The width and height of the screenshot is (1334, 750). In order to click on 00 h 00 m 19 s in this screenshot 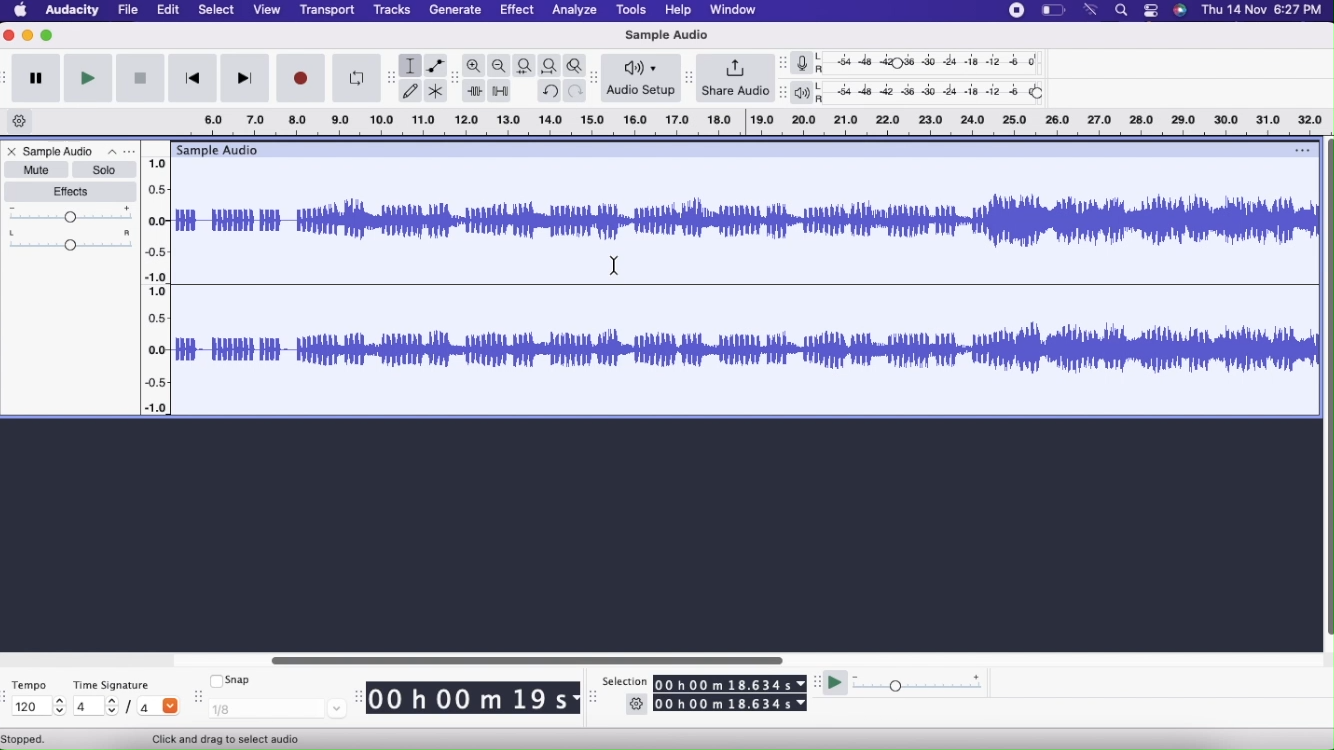, I will do `click(471, 699)`.